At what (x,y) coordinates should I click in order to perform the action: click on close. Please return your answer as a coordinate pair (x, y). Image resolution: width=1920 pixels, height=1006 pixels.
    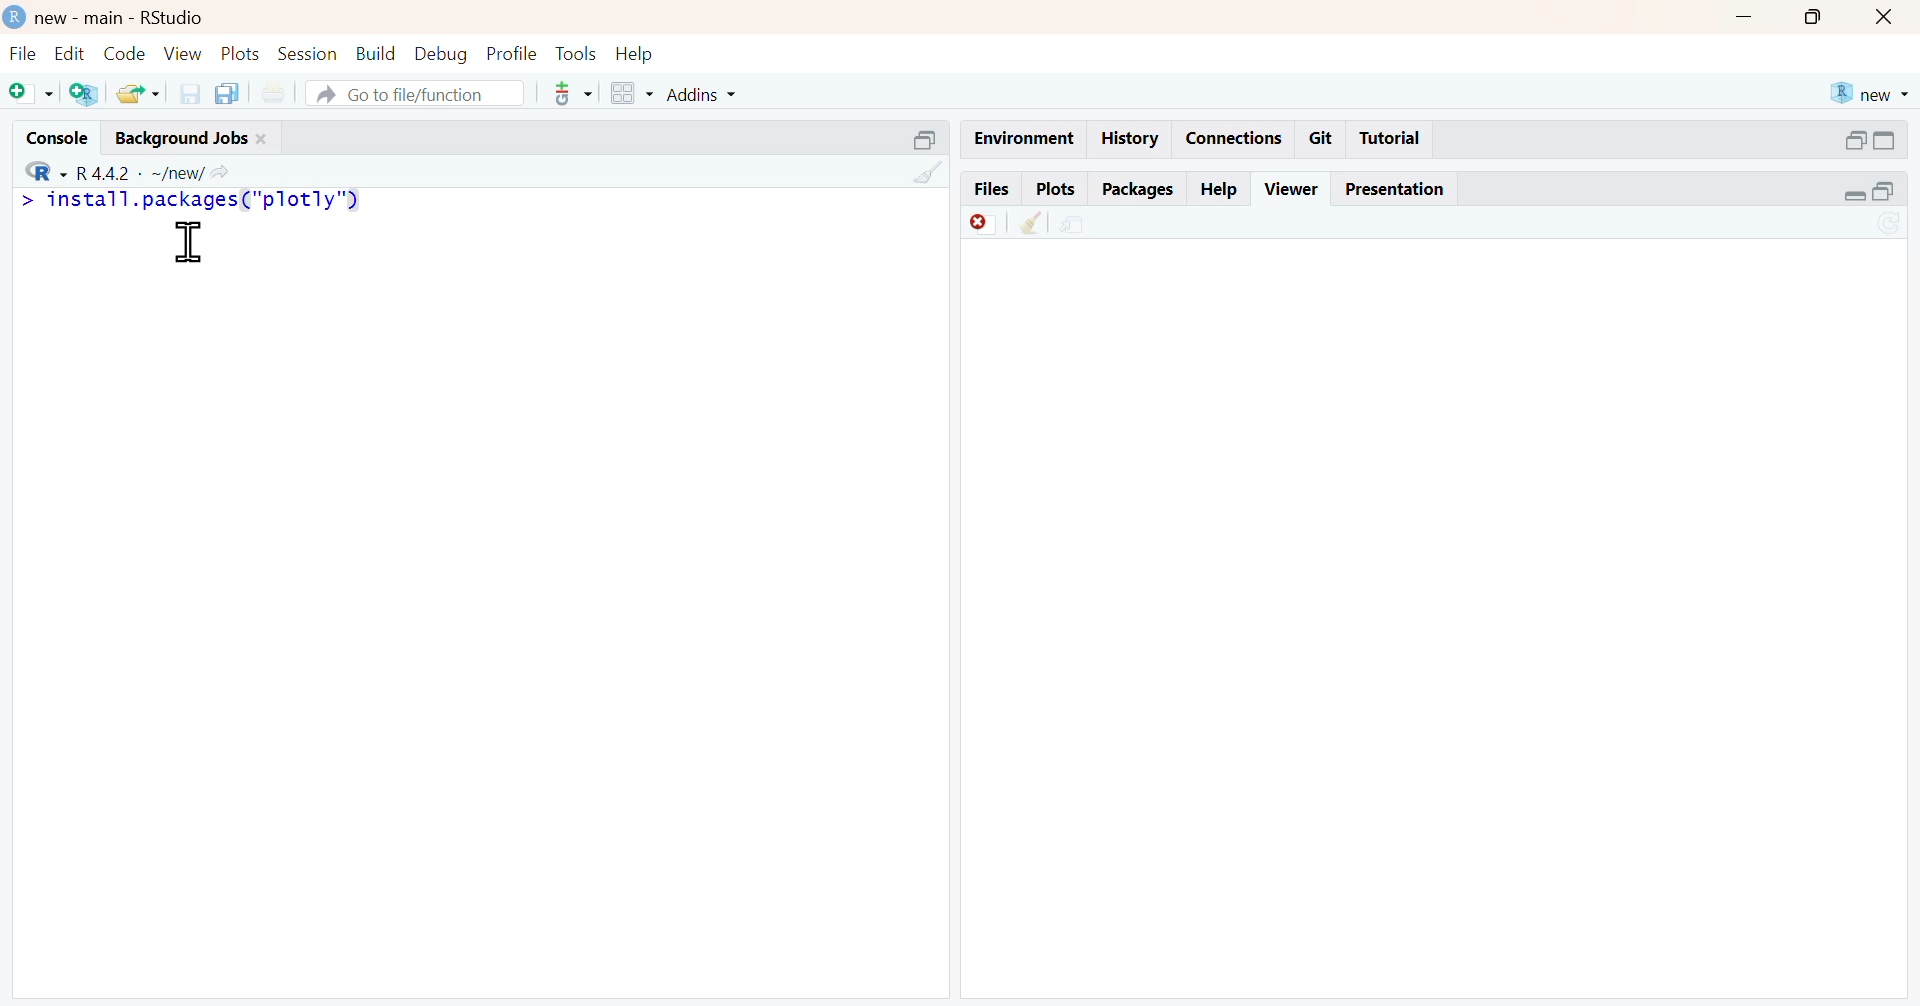
    Looking at the image, I should click on (1889, 16).